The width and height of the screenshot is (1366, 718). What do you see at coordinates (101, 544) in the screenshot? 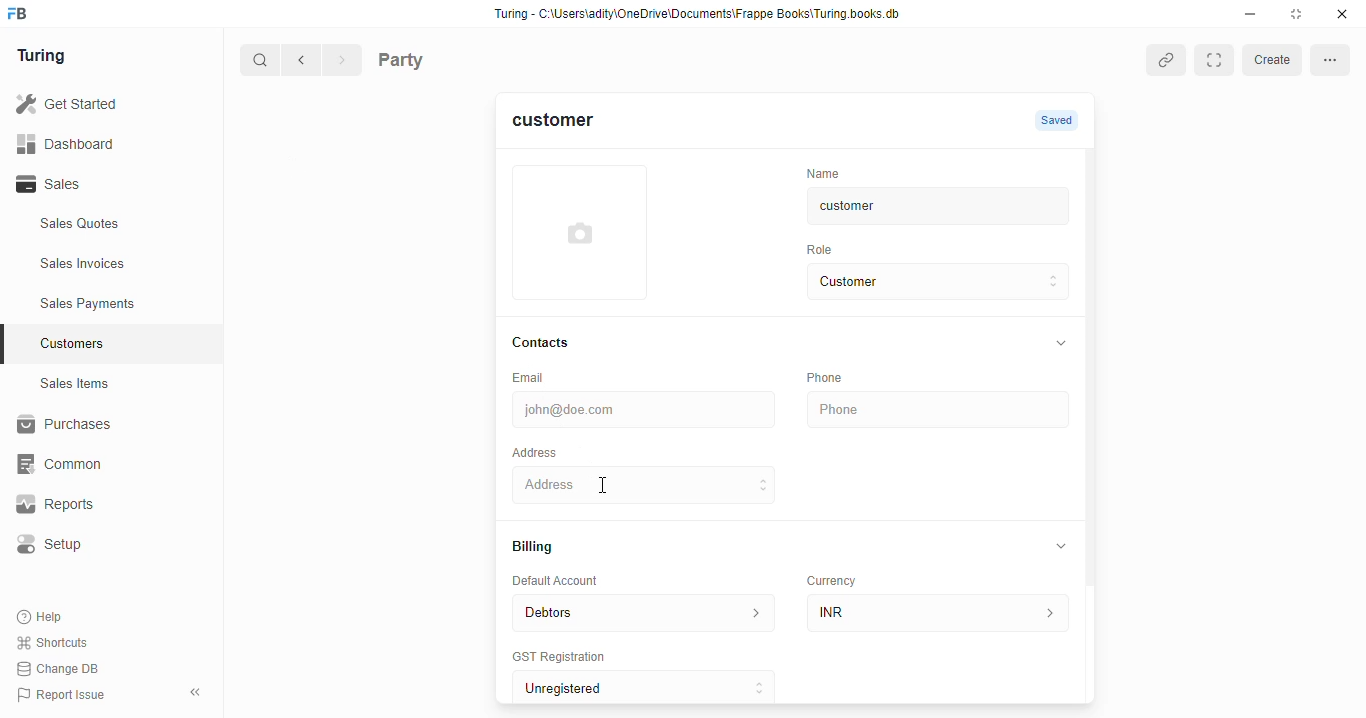
I see `Setup` at bounding box center [101, 544].